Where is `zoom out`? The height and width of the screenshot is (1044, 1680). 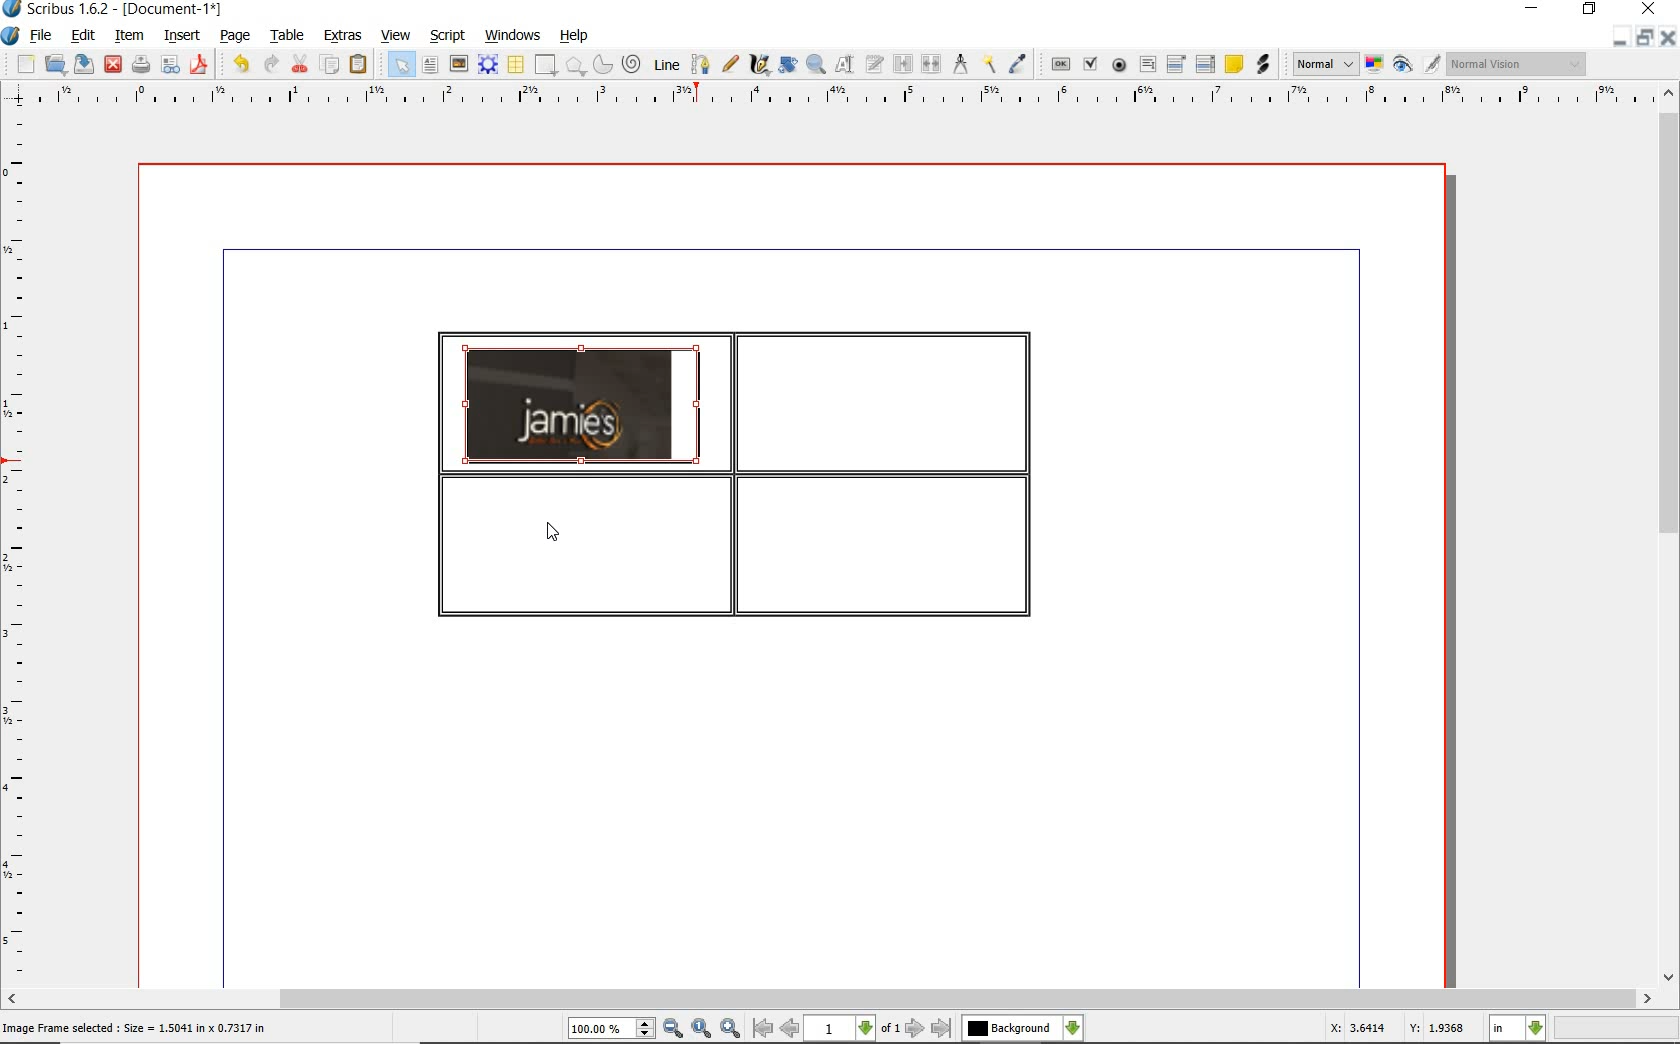
zoom out is located at coordinates (673, 1029).